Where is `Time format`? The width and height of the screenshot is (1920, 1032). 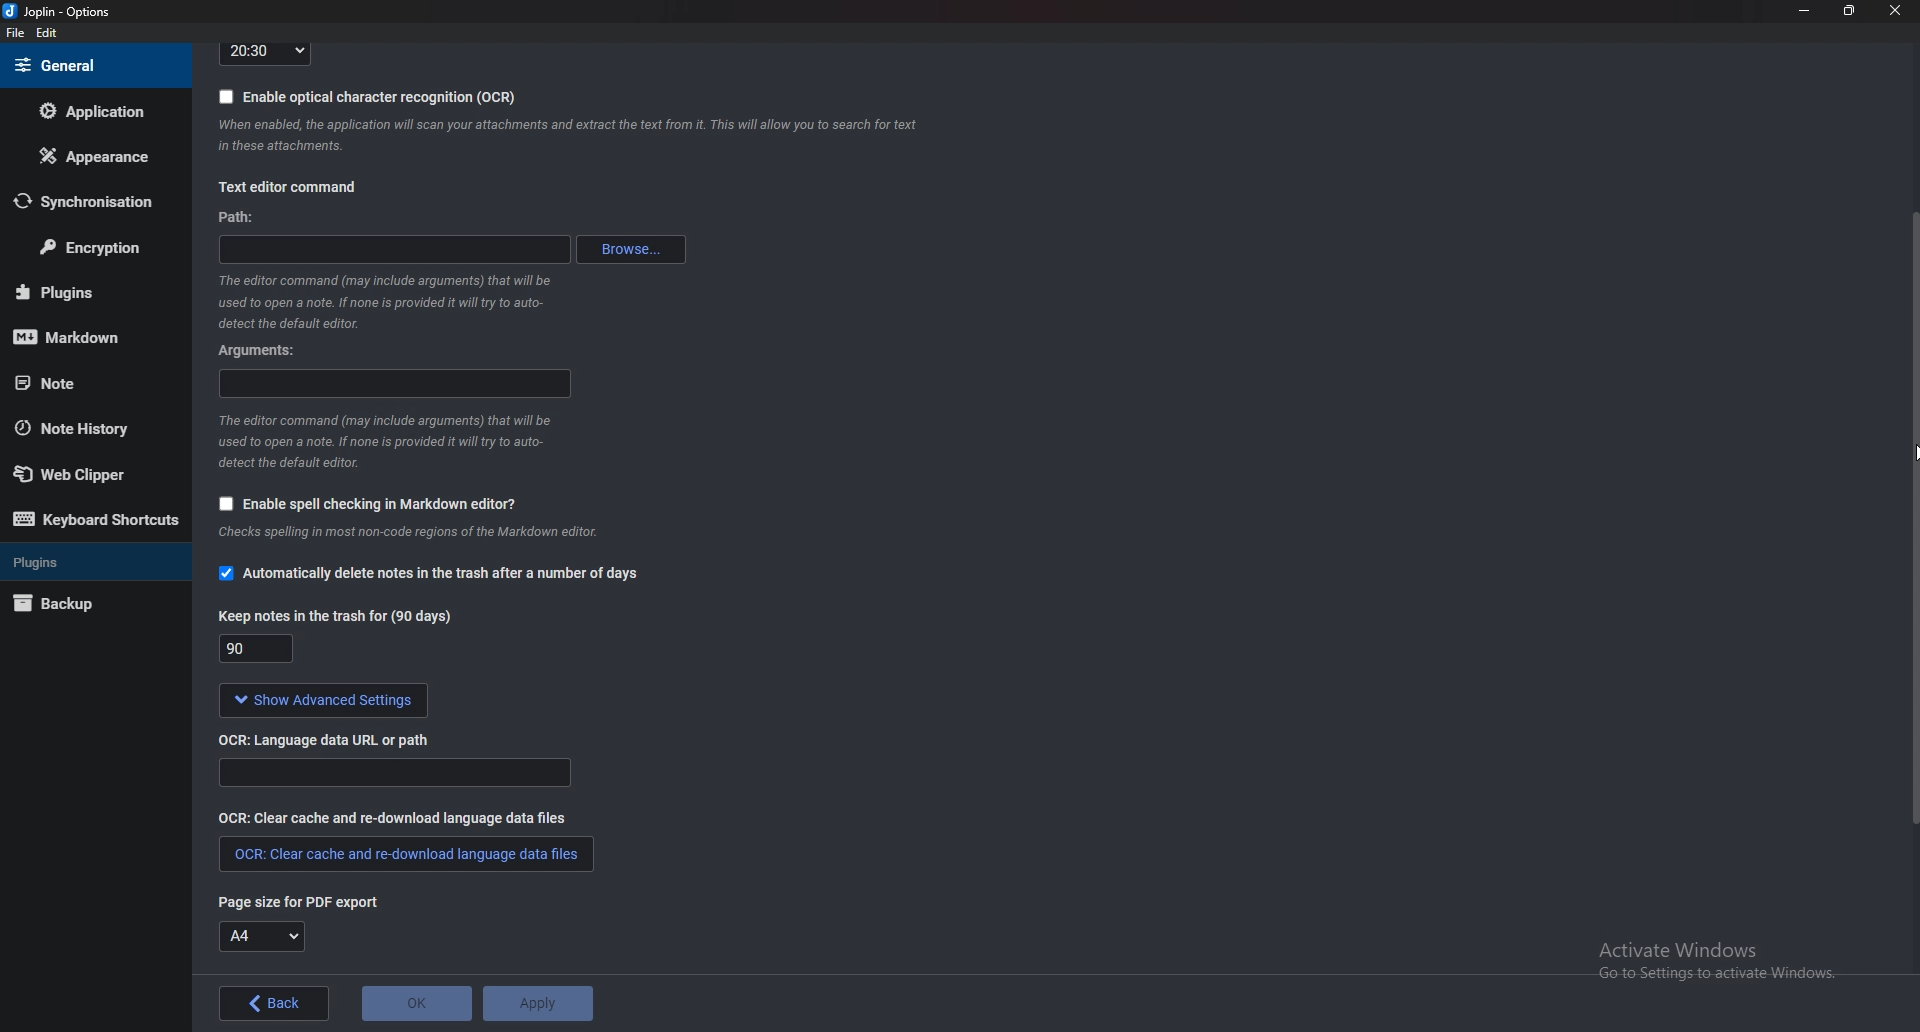 Time format is located at coordinates (265, 52).